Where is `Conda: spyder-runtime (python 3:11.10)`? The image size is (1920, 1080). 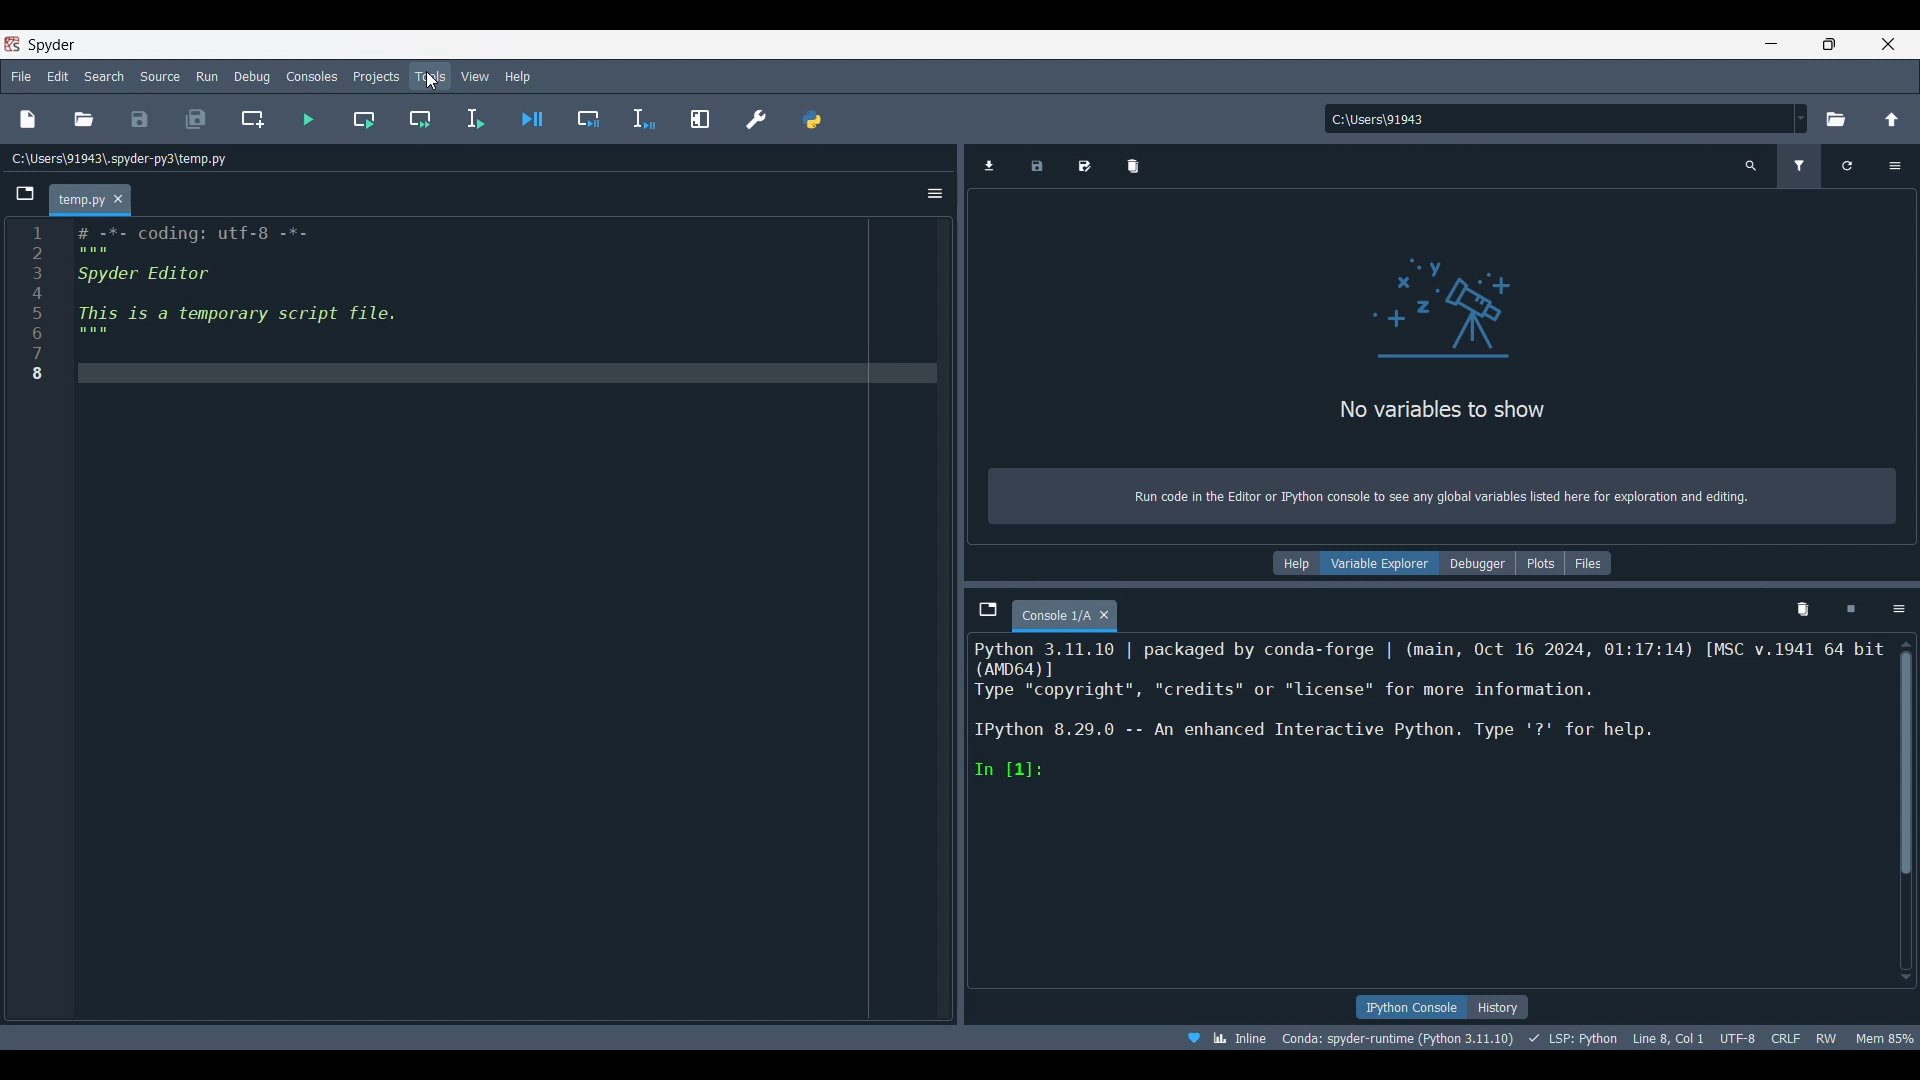 Conda: spyder-runtime (python 3:11.10) is located at coordinates (1396, 1036).